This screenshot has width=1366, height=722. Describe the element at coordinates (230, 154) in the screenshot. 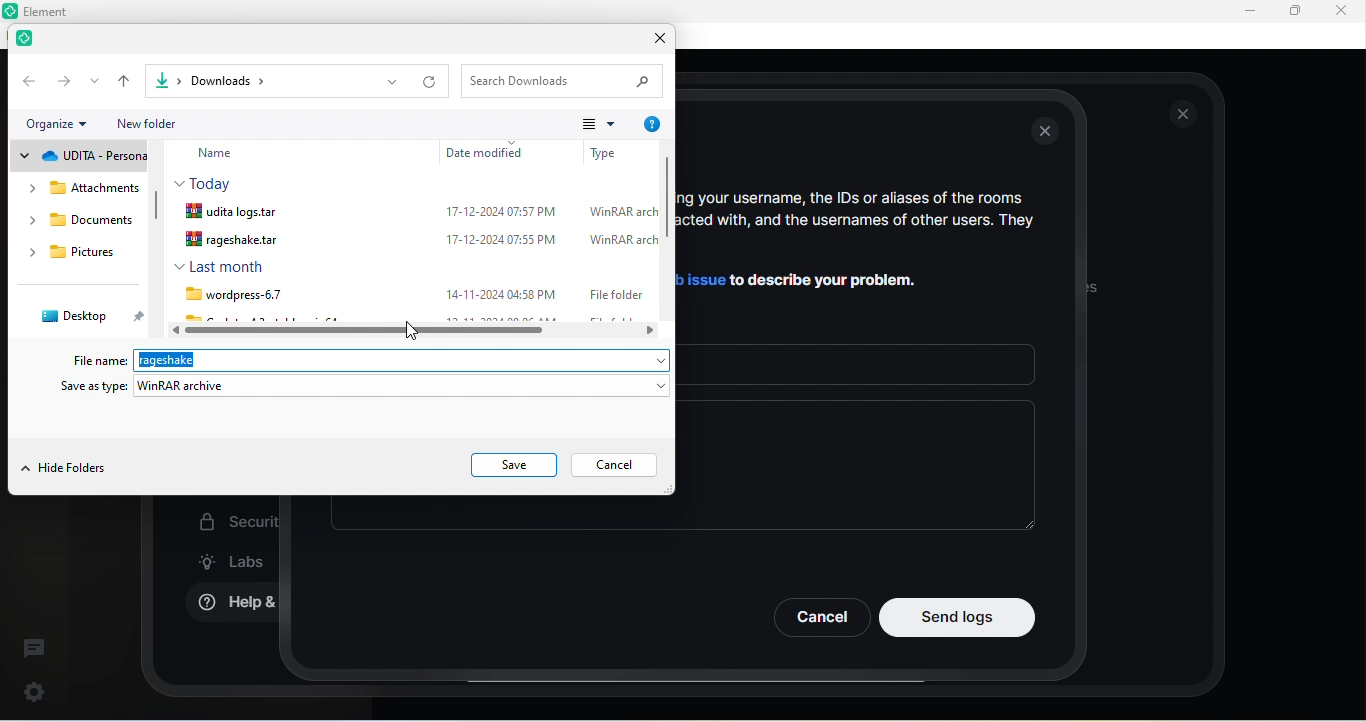

I see `name` at that location.